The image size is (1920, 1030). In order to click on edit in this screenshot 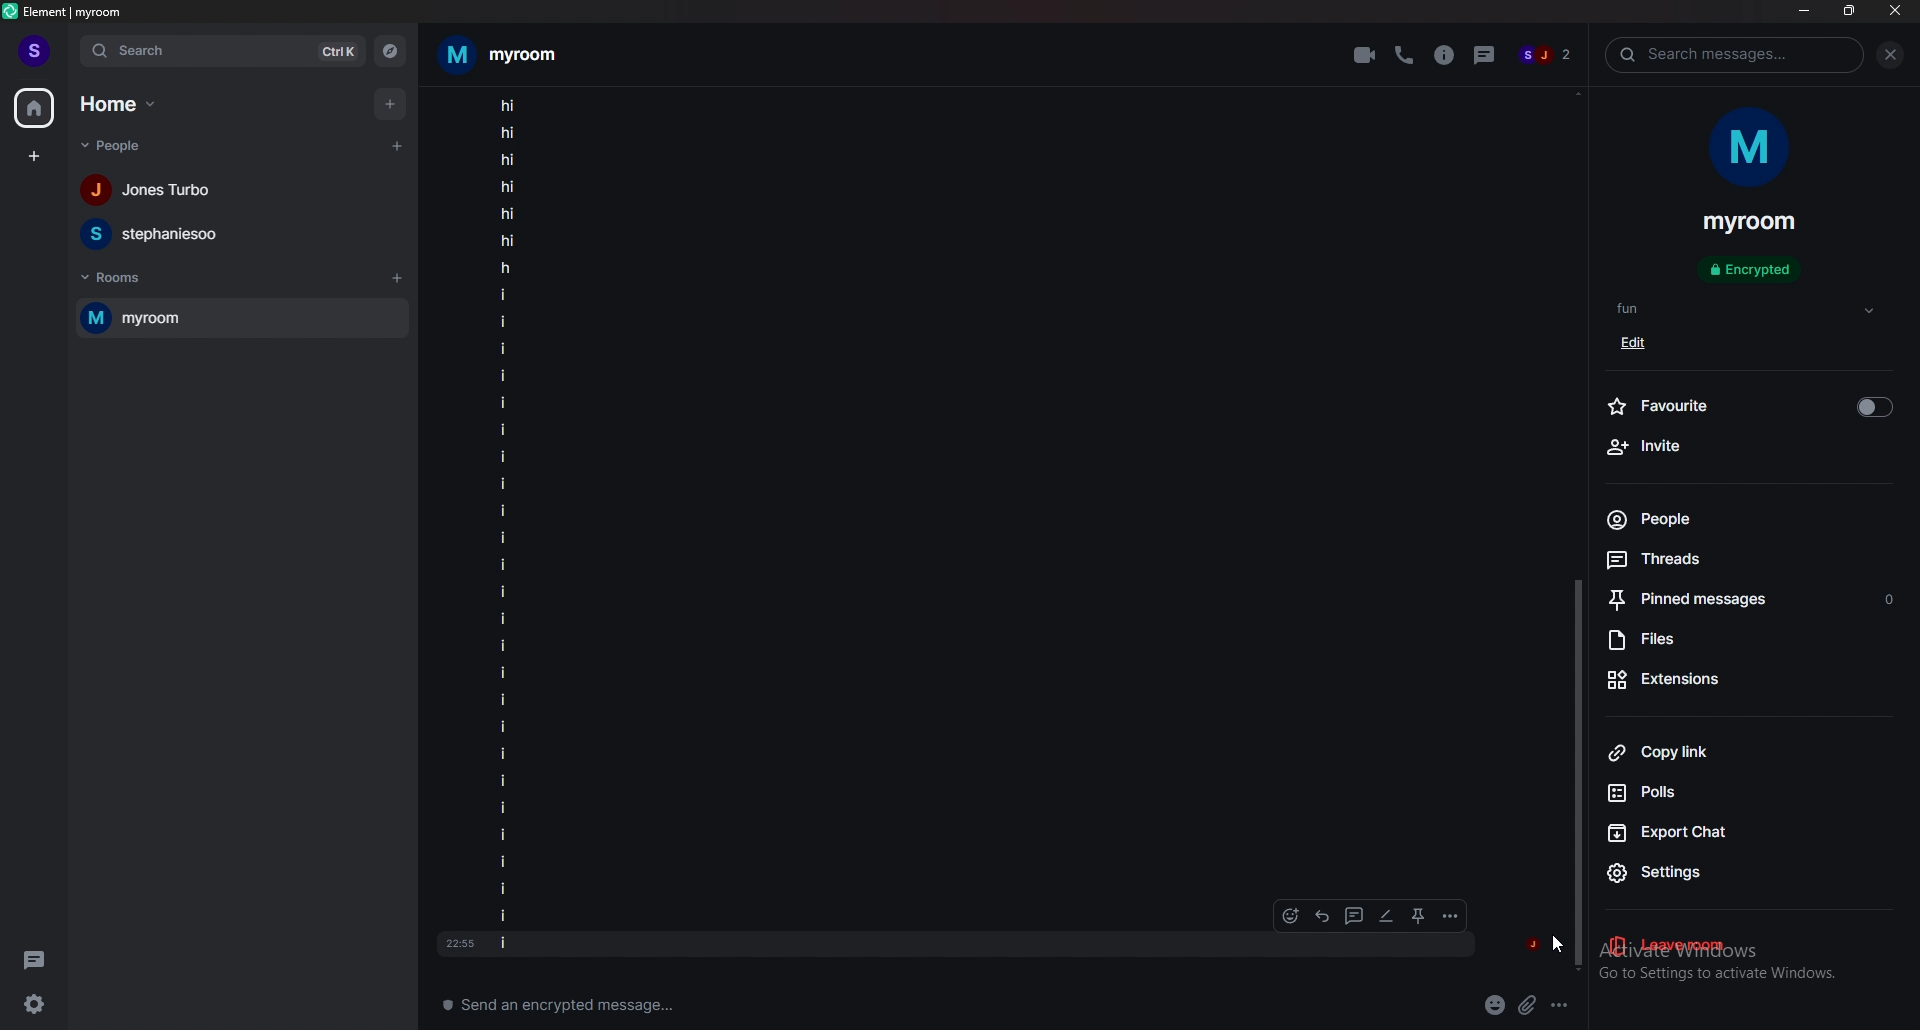, I will do `click(1641, 346)`.